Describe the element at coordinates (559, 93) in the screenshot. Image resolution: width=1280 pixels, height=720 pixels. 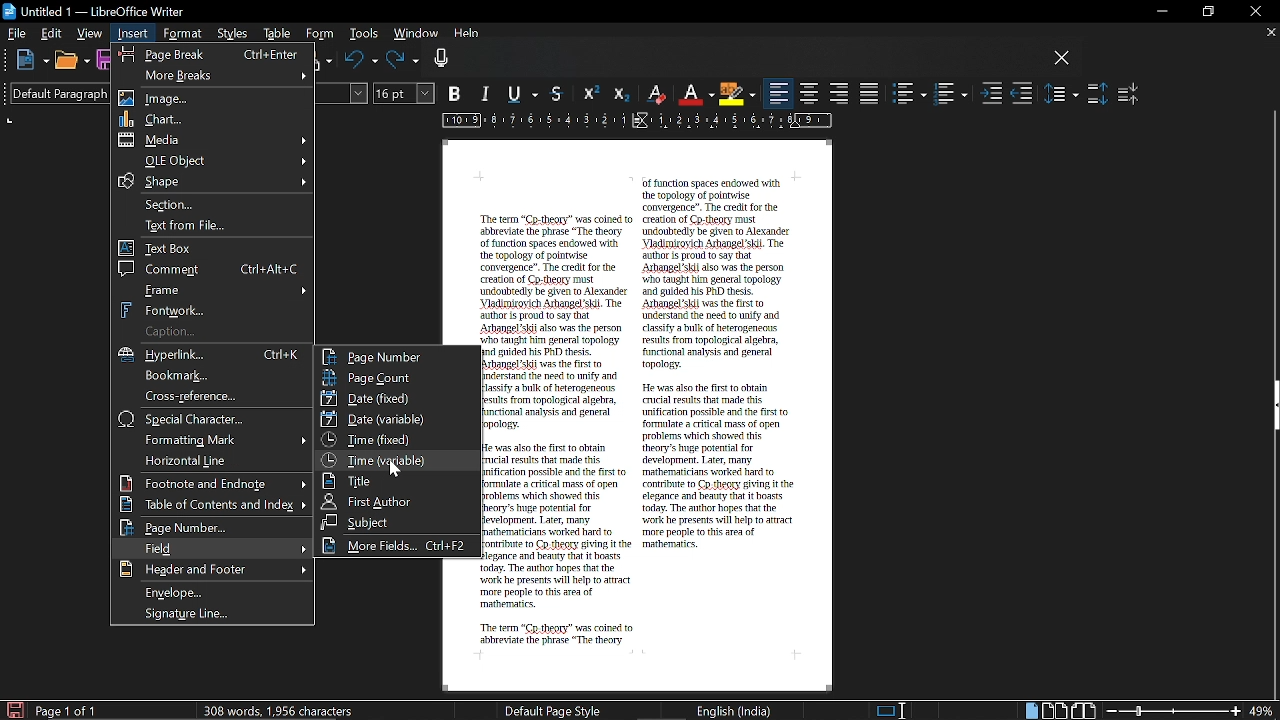
I see `strikethrough` at that location.